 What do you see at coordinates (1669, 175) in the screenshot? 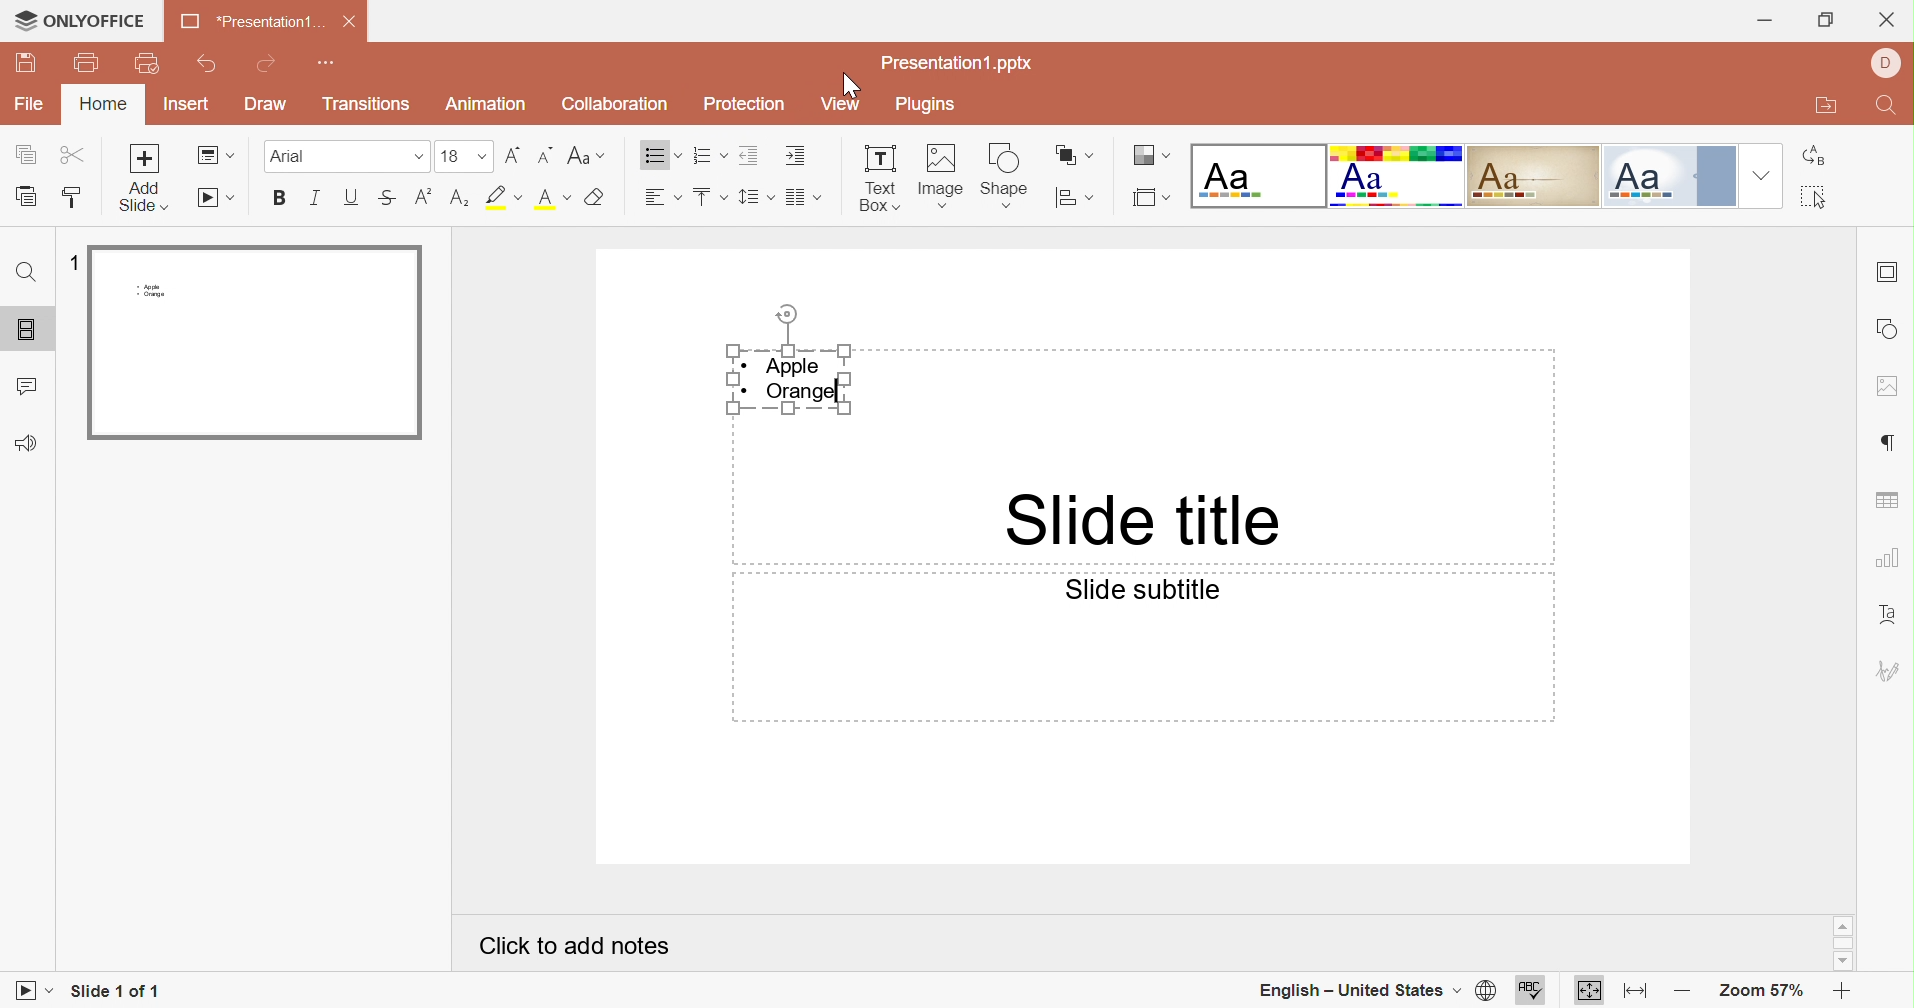
I see `Official` at bounding box center [1669, 175].